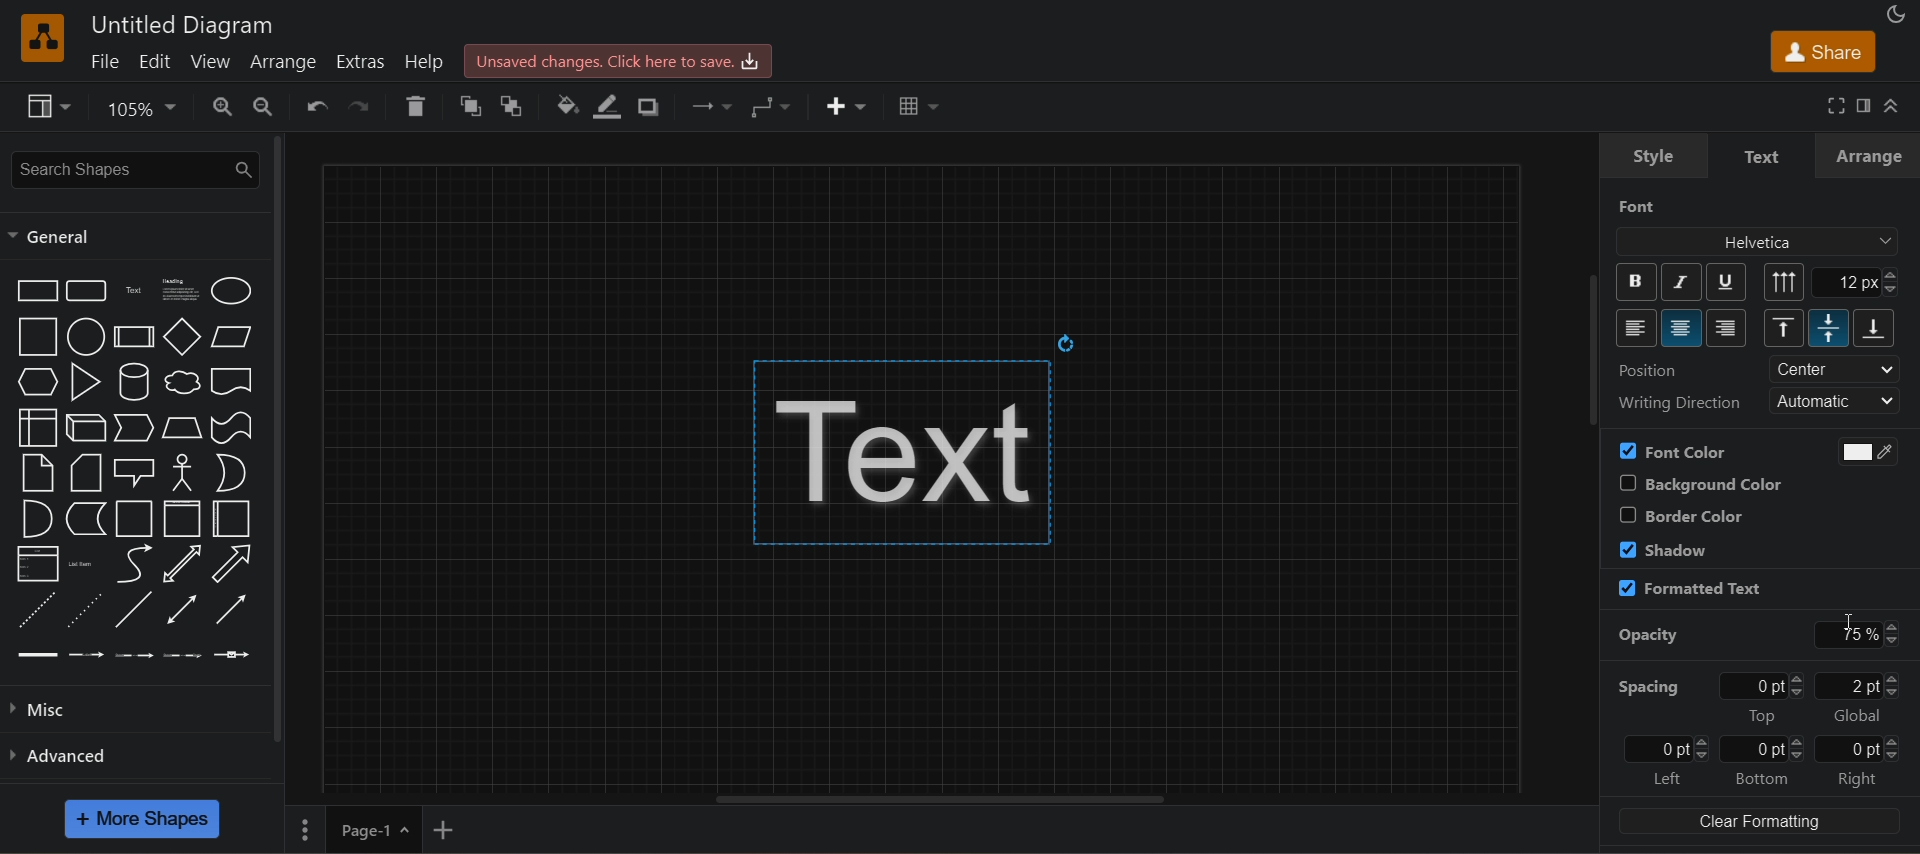 The width and height of the screenshot is (1920, 854). Describe the element at coordinates (83, 610) in the screenshot. I see `dotted line` at that location.